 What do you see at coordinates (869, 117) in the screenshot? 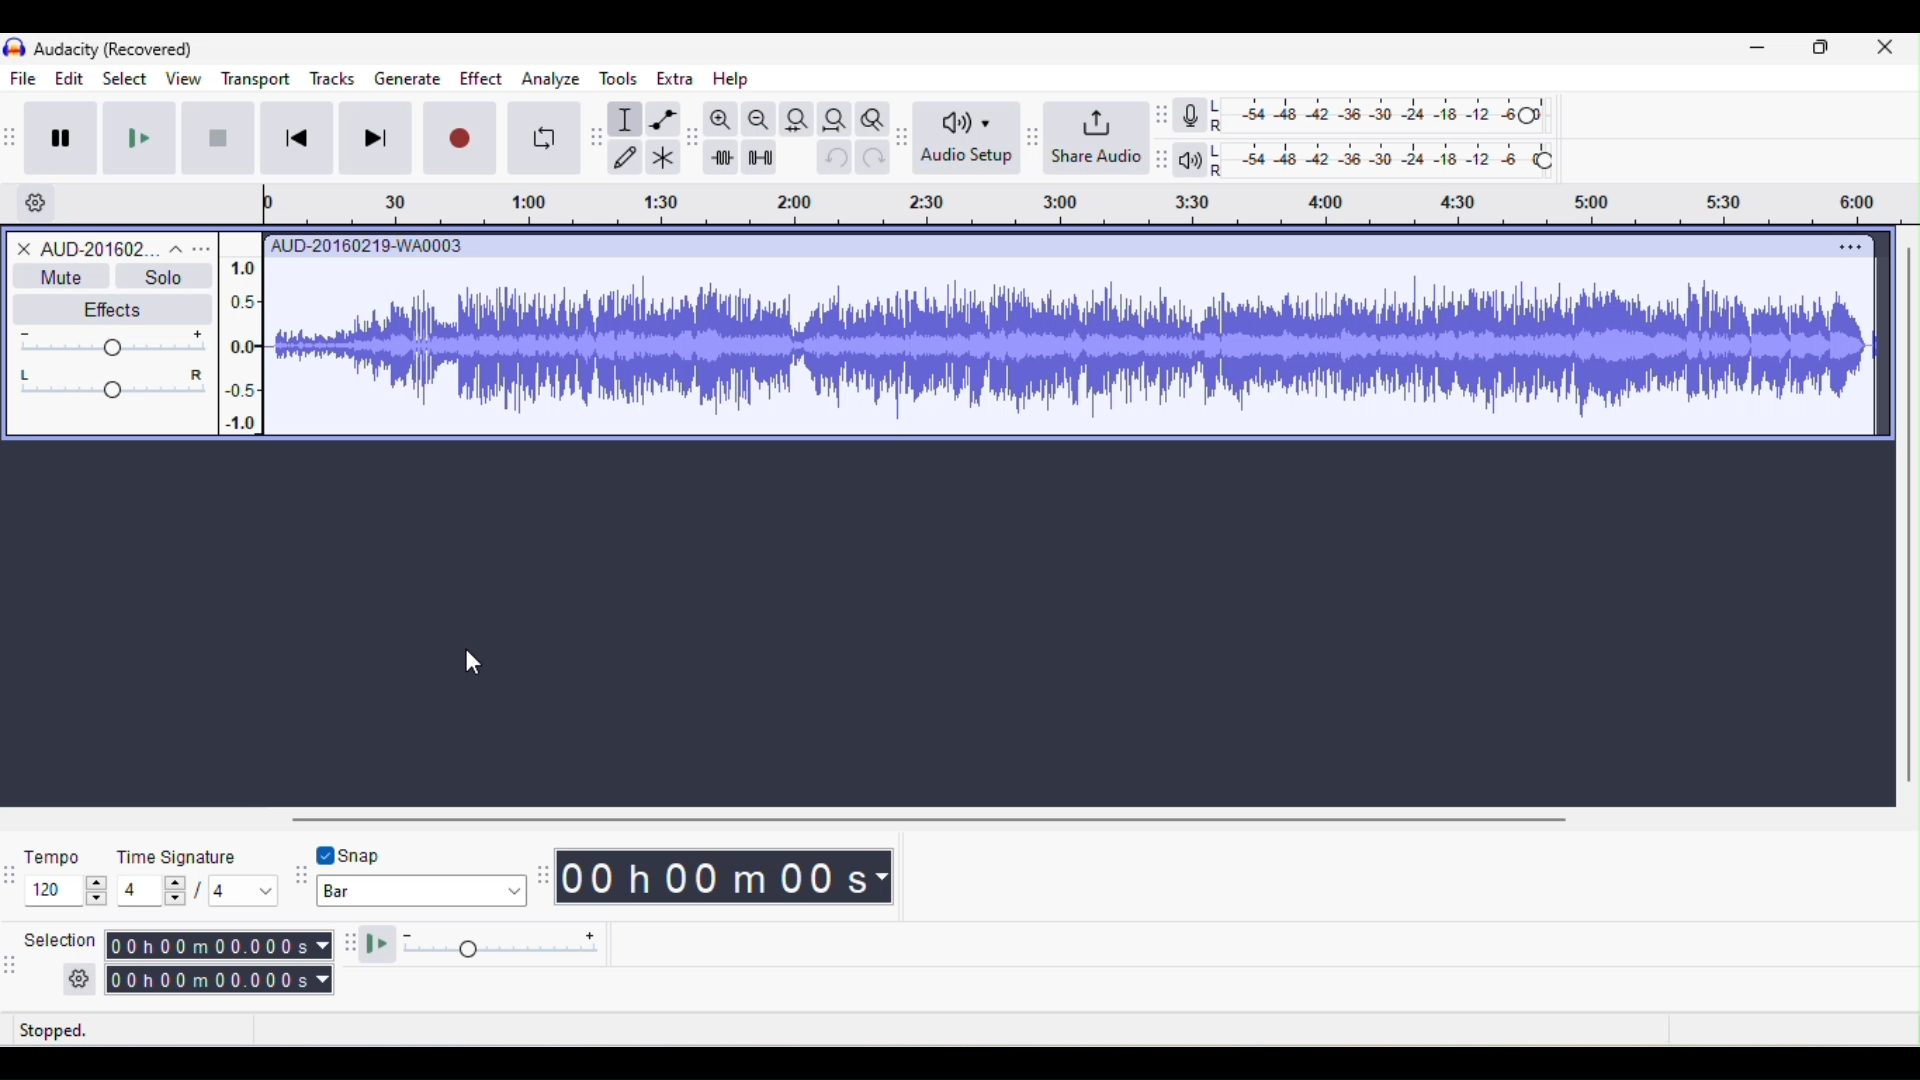
I see `zoom toggle` at bounding box center [869, 117].